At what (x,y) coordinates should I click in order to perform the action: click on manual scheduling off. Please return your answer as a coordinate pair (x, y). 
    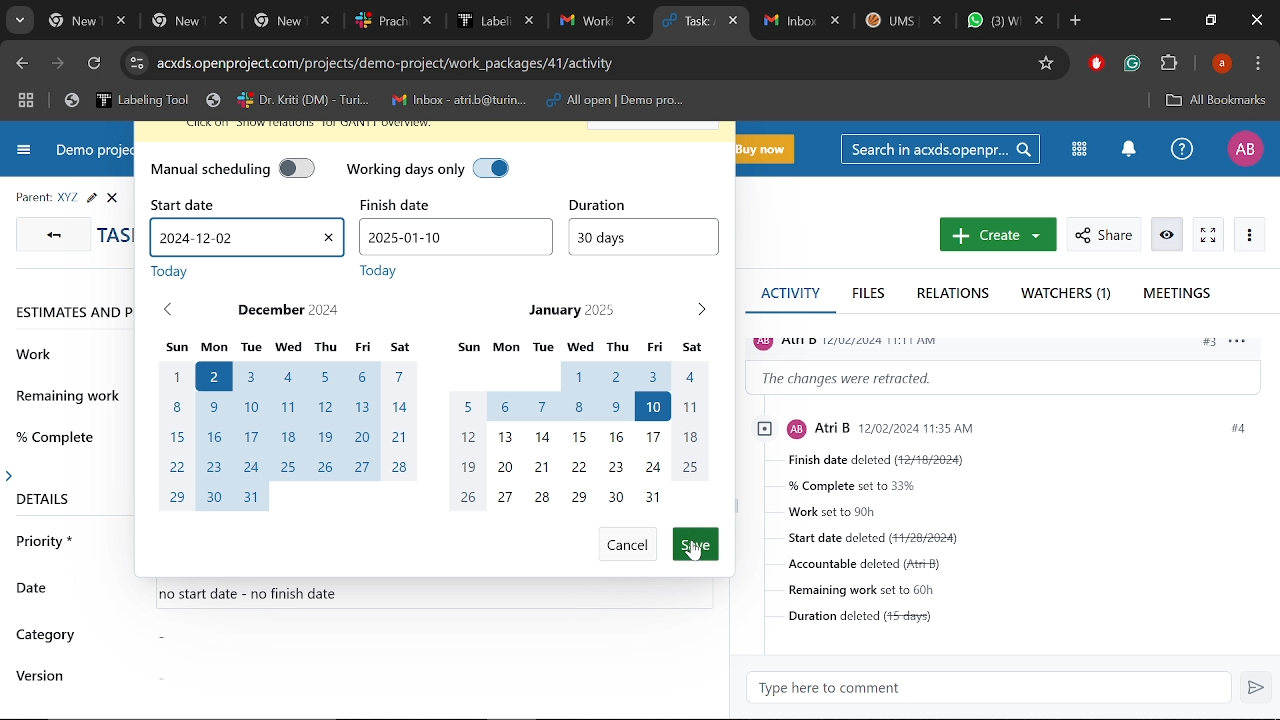
    Looking at the image, I should click on (300, 166).